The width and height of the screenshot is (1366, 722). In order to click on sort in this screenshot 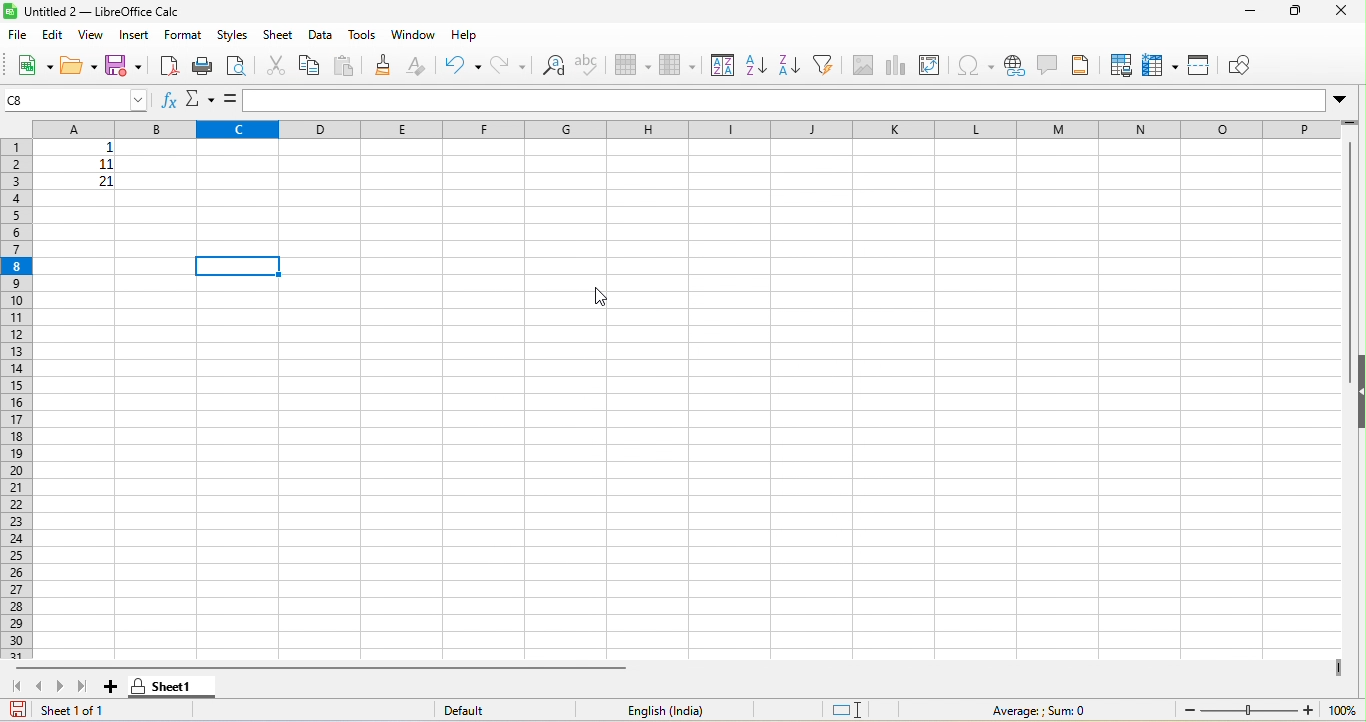, I will do `click(733, 64)`.